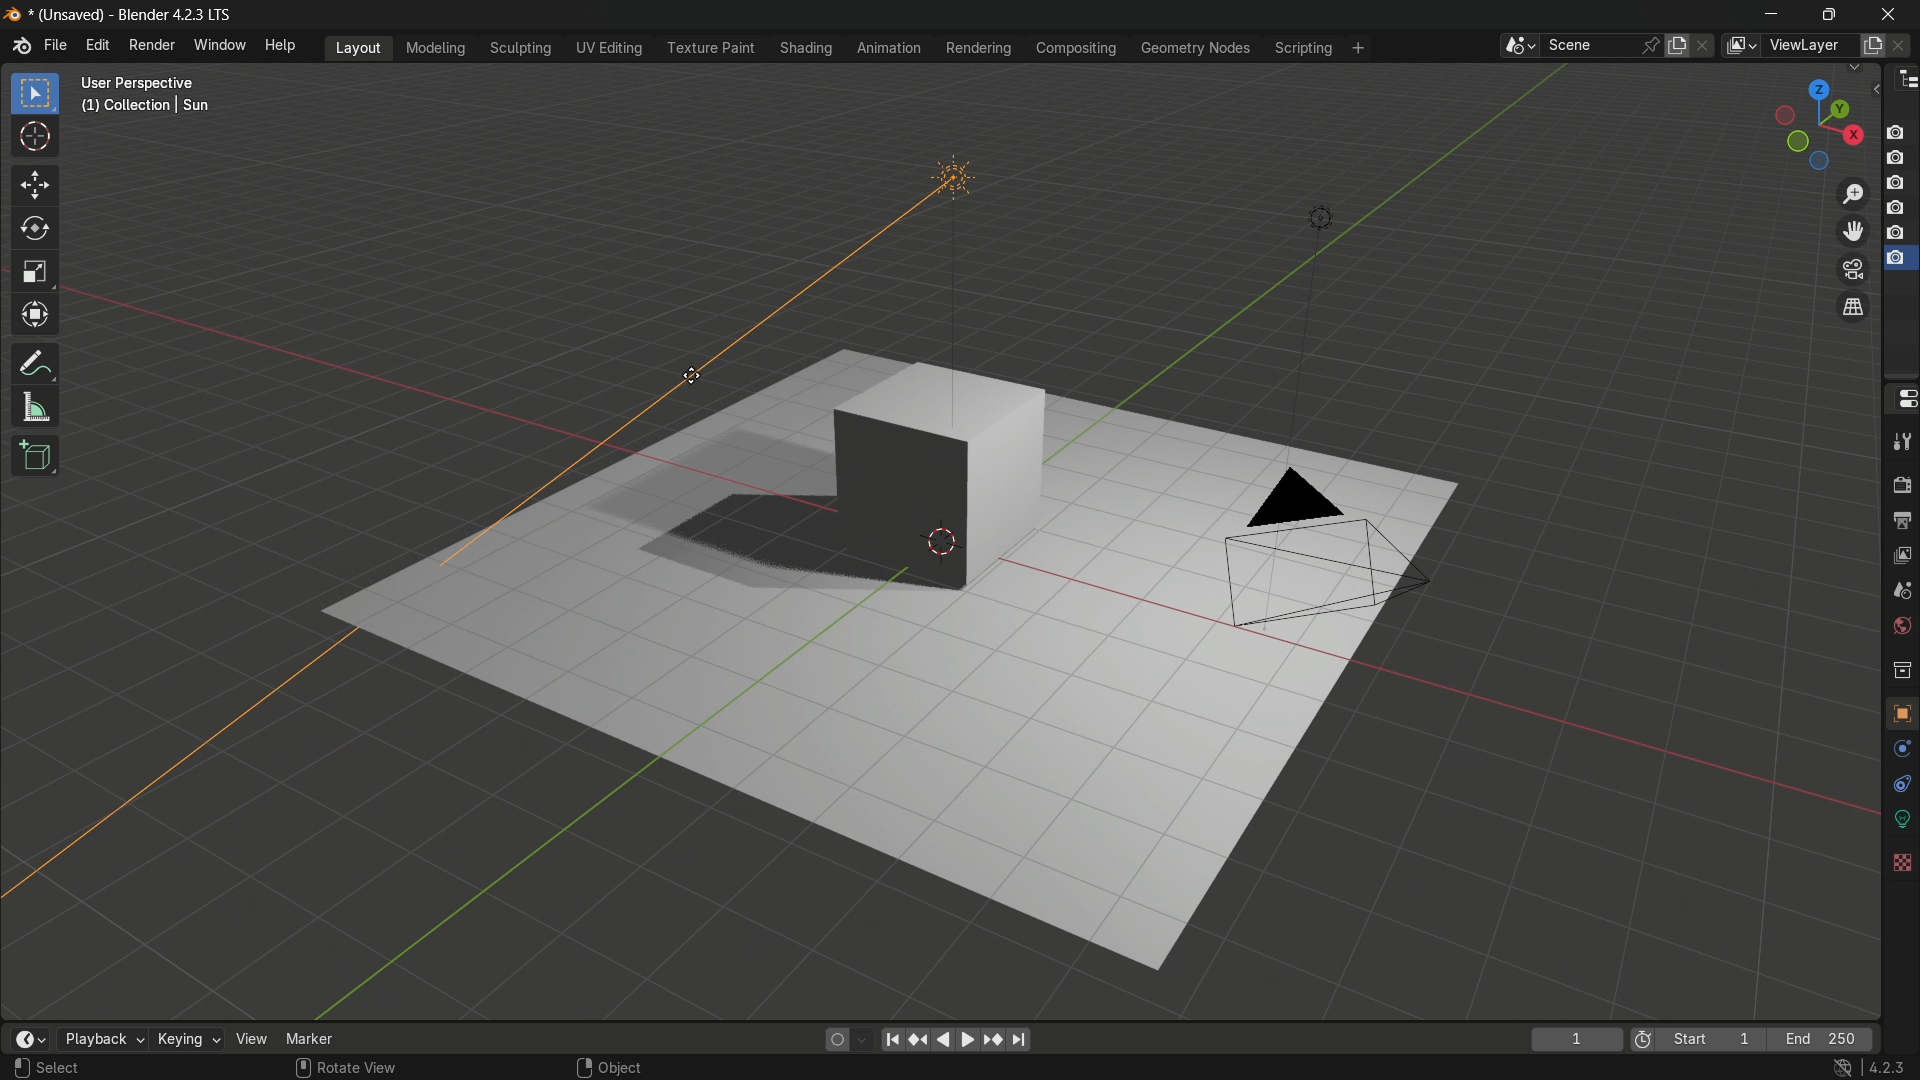 This screenshot has height=1080, width=1920. Describe the element at coordinates (1514, 46) in the screenshot. I see `browse scenes` at that location.